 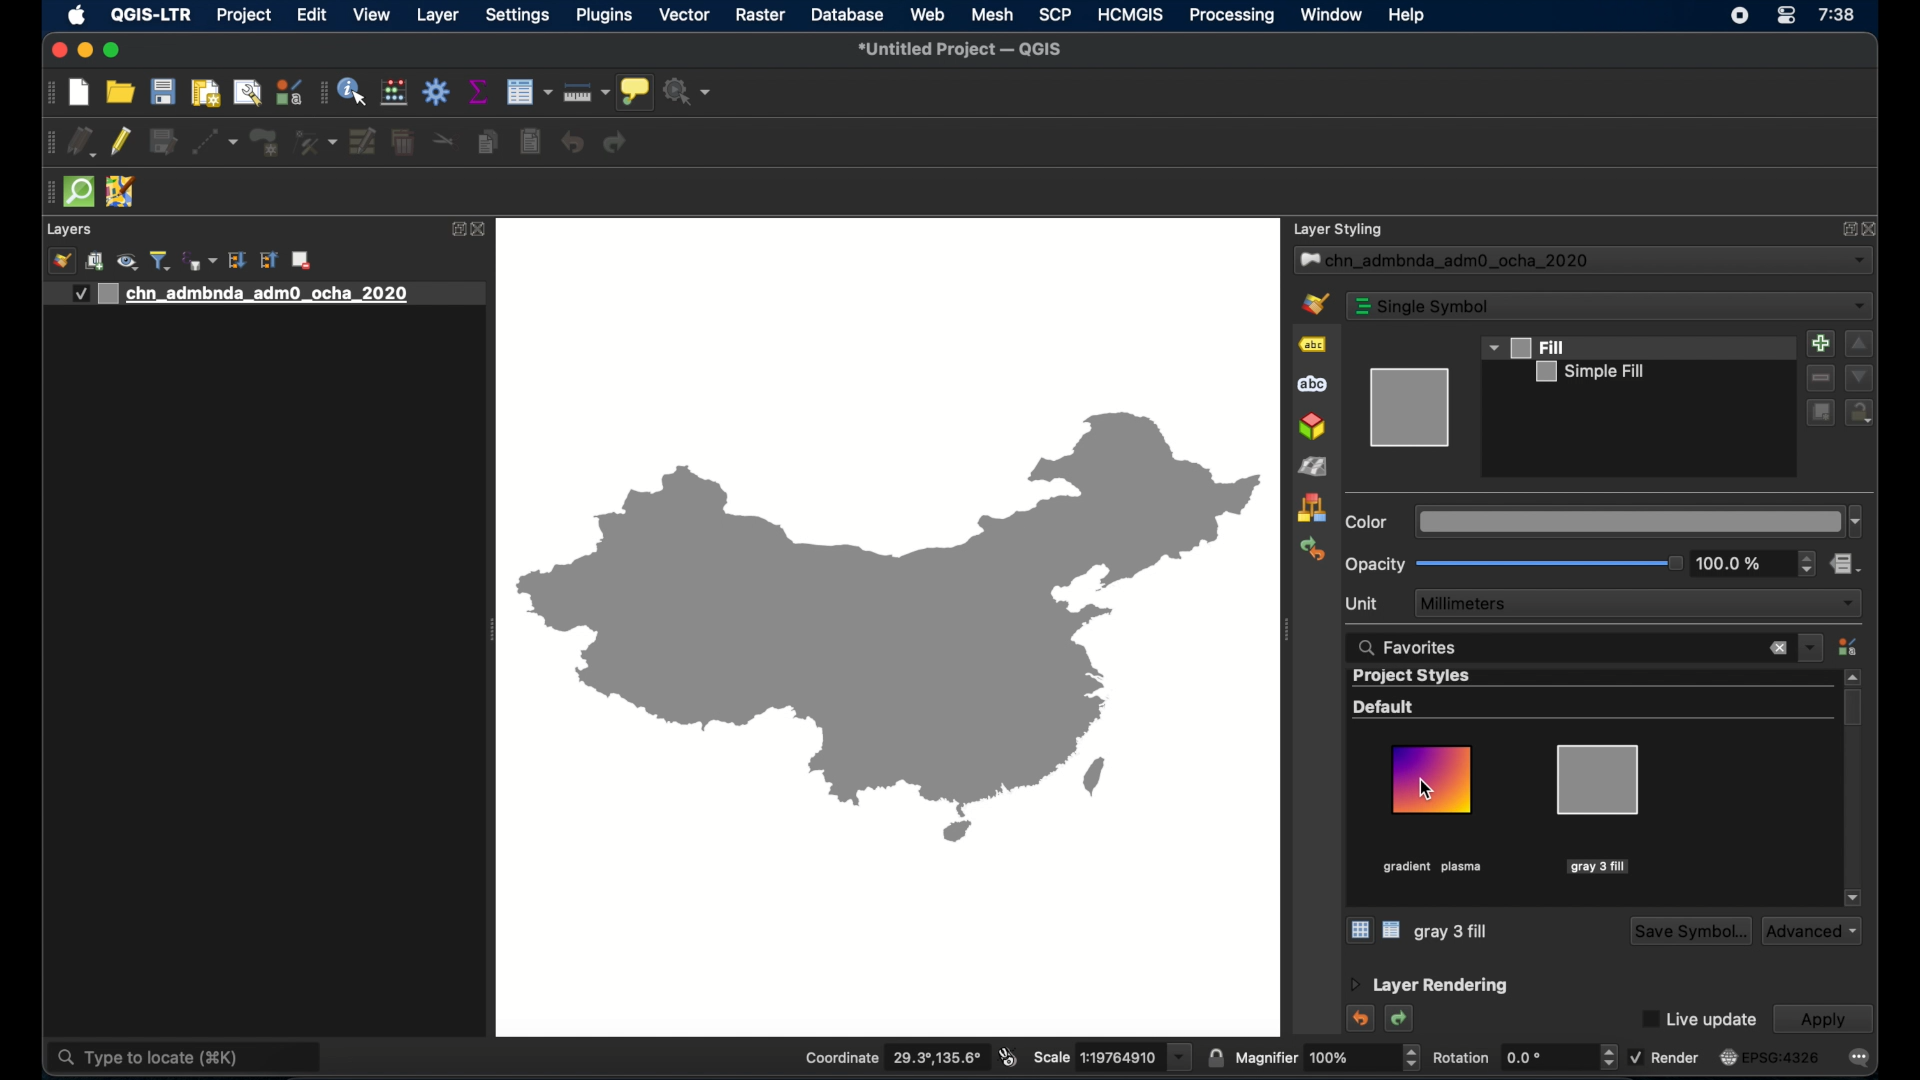 I want to click on remove layer group, so click(x=301, y=260).